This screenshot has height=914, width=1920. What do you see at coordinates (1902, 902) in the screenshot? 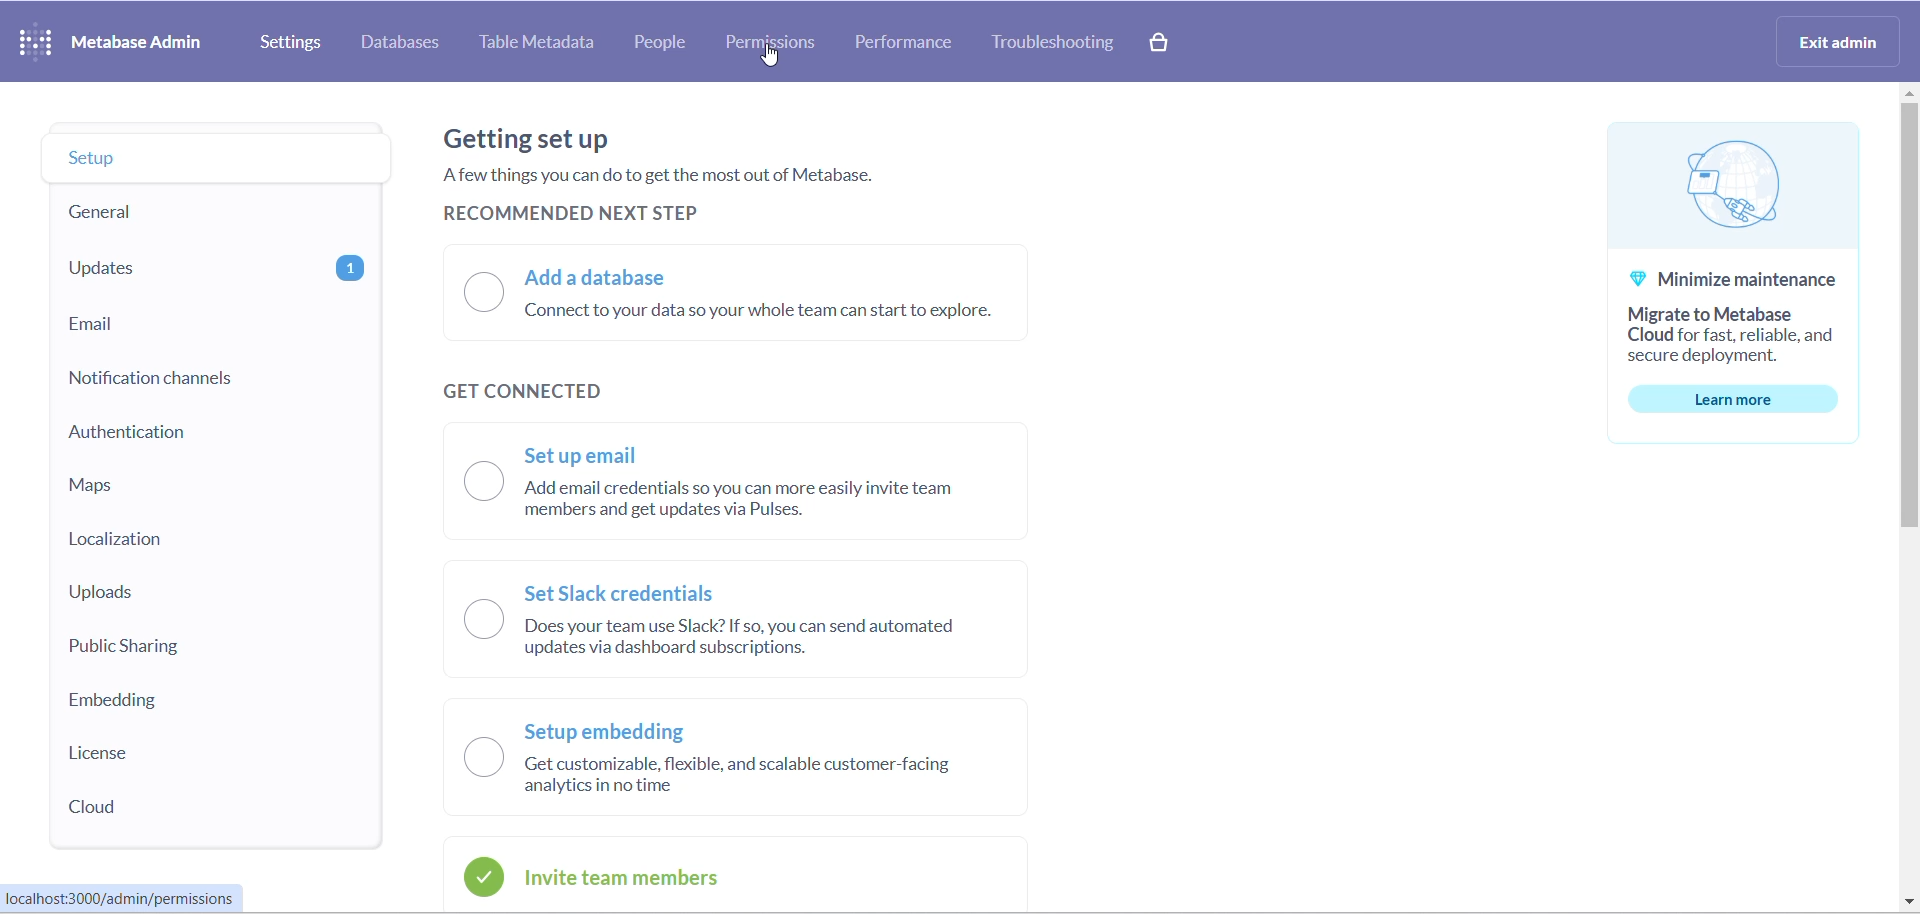
I see `move down` at bounding box center [1902, 902].